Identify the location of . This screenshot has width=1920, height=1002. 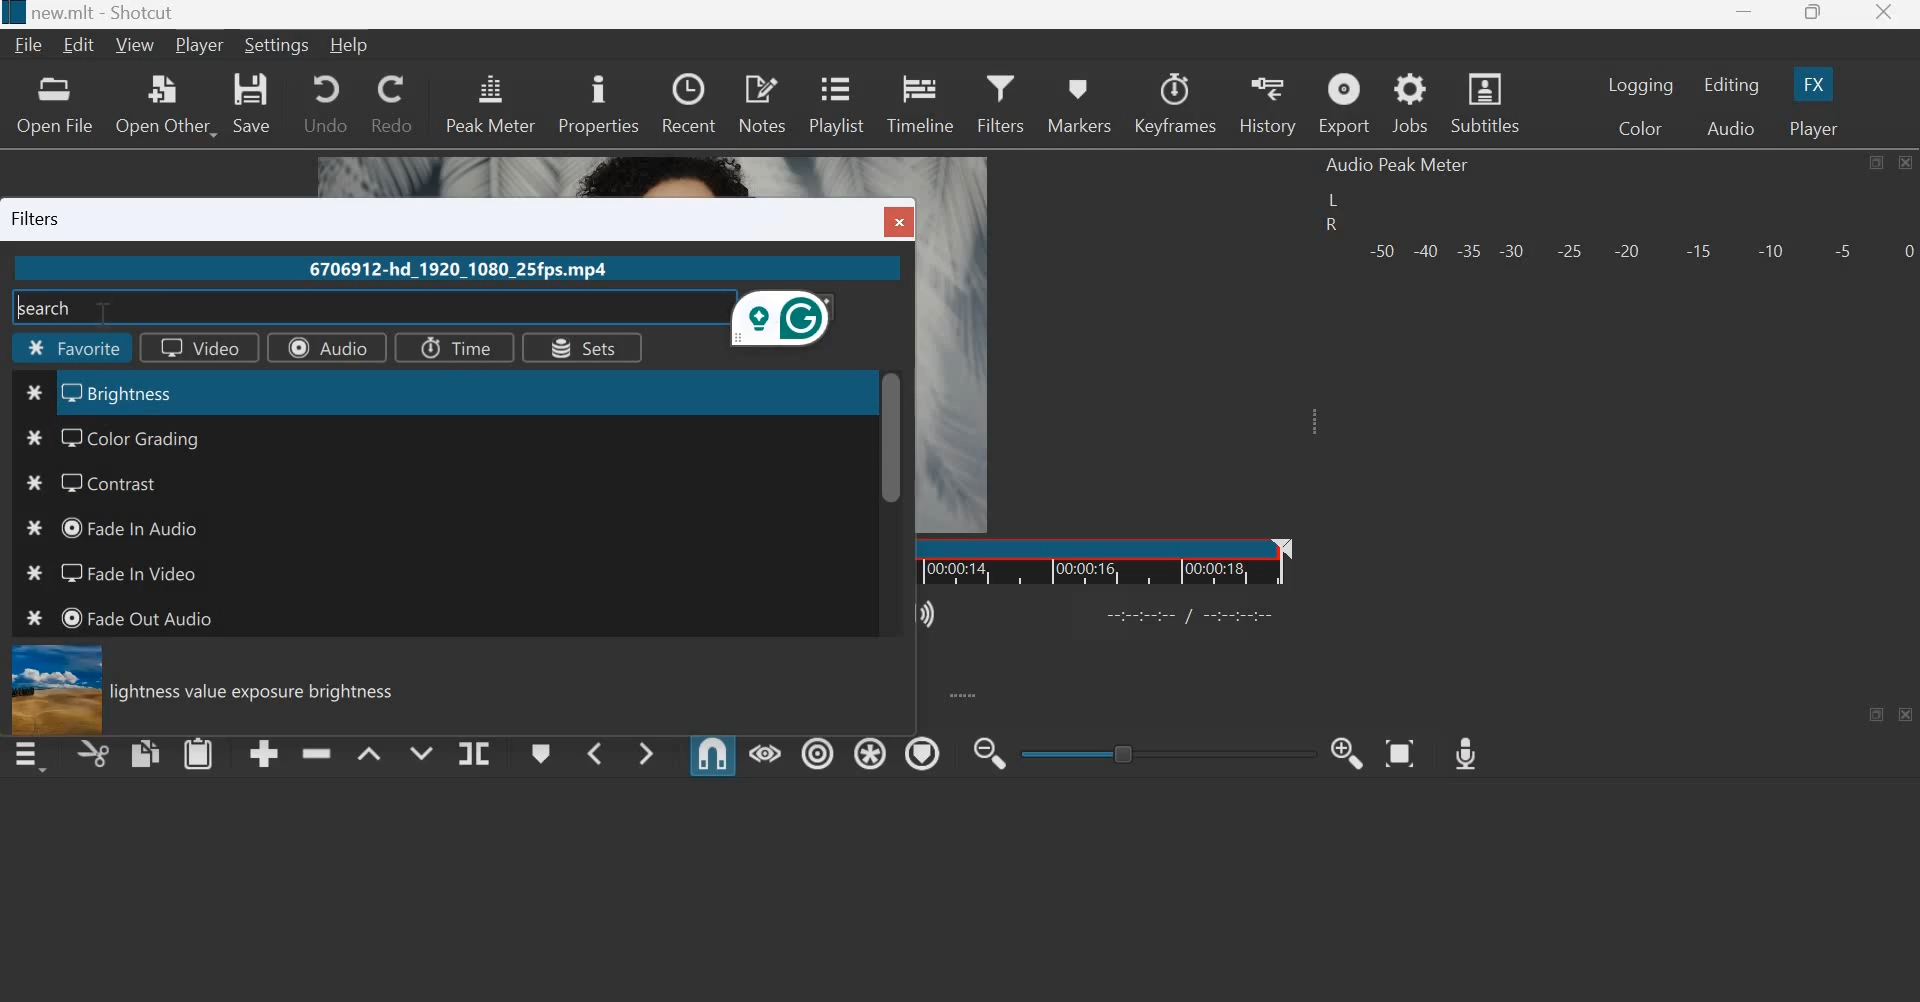
(34, 621).